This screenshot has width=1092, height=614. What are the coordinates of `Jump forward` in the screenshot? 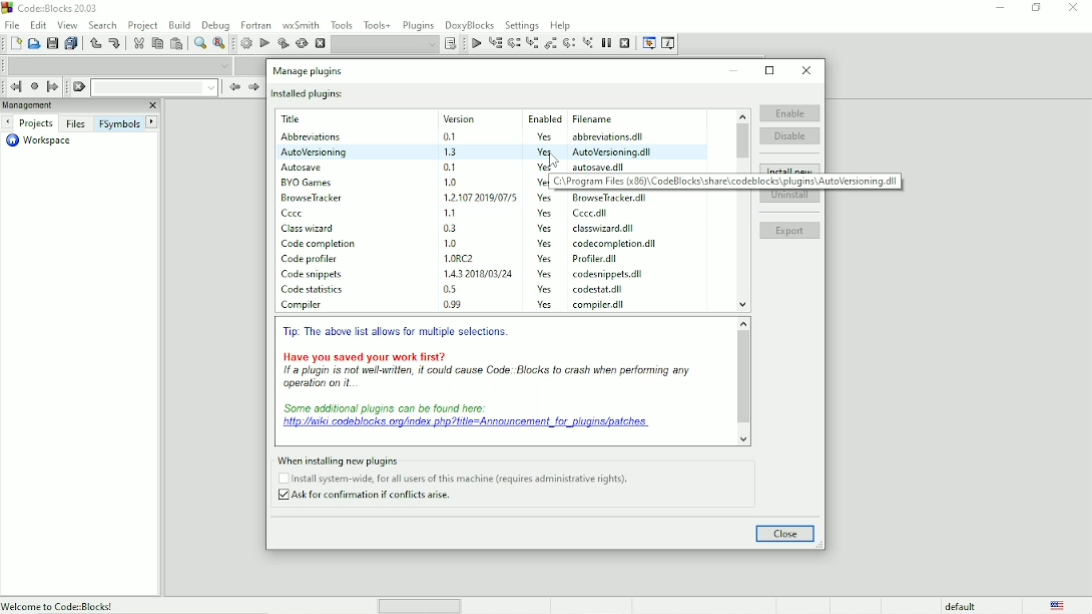 It's located at (53, 87).